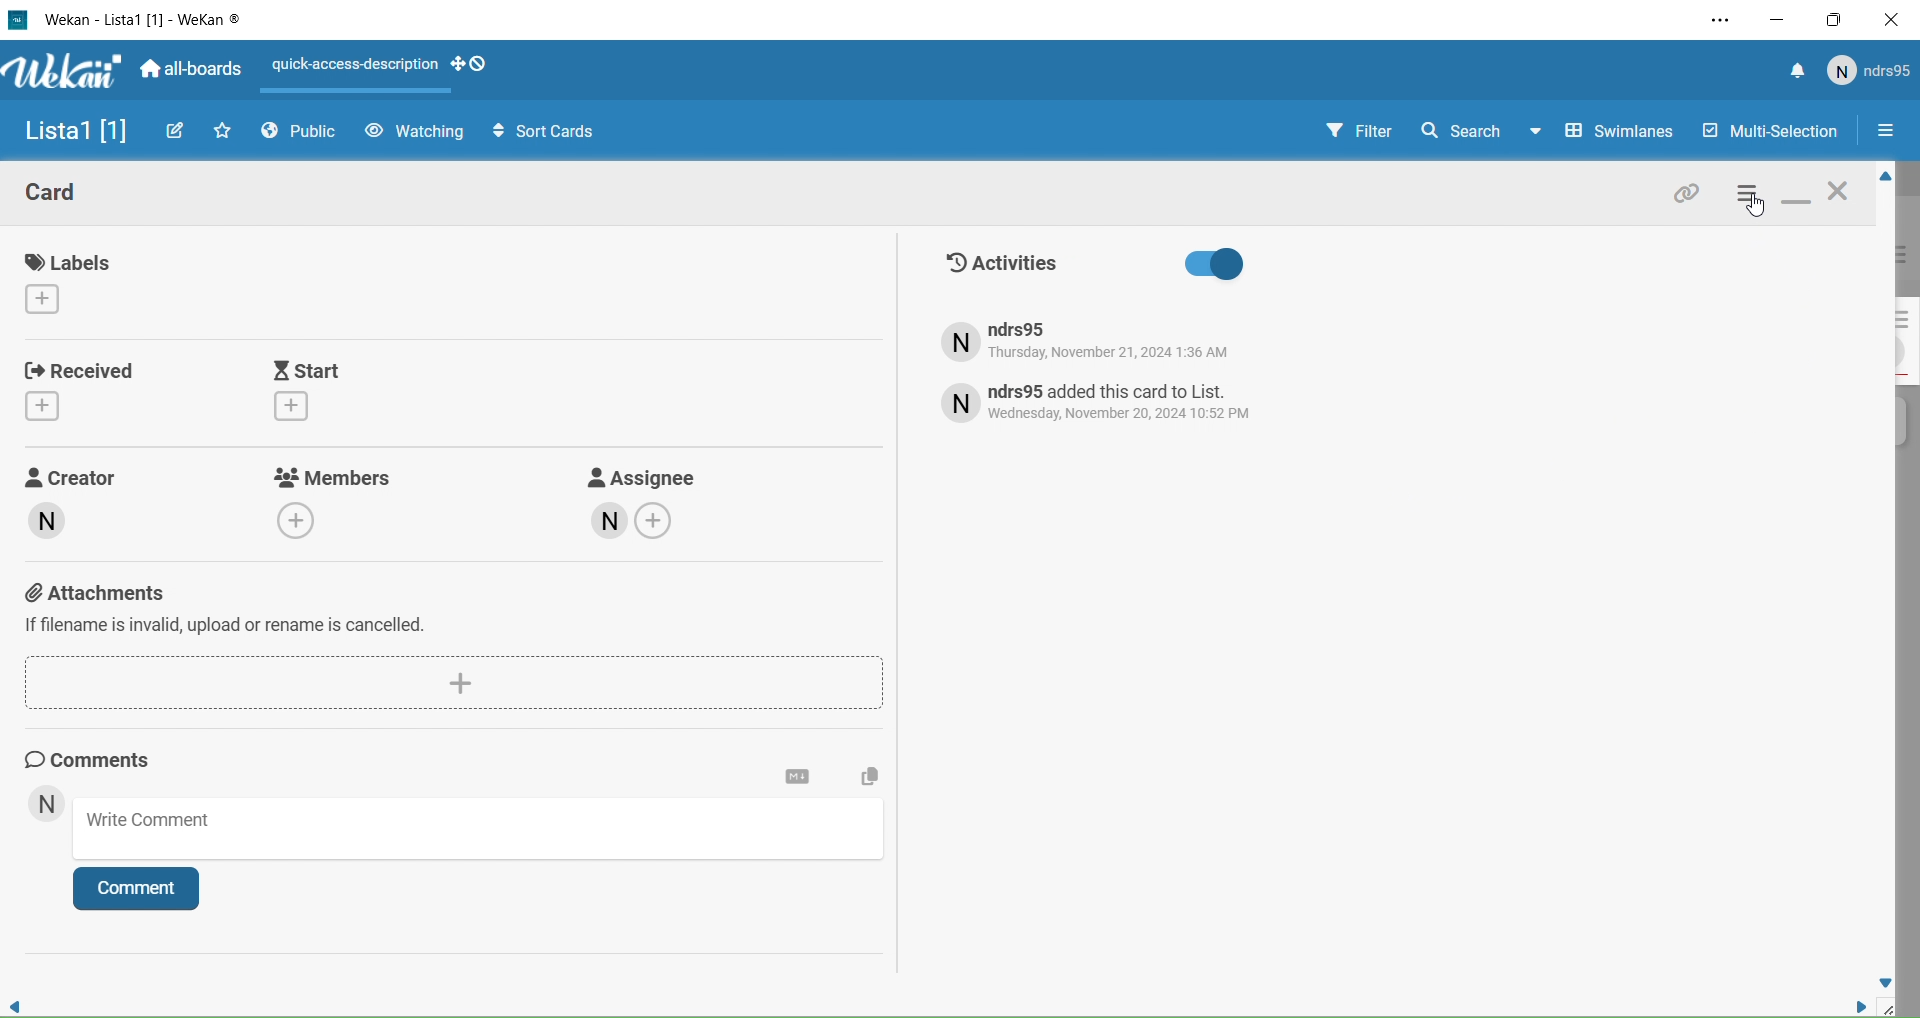 Image resolution: width=1920 pixels, height=1018 pixels. What do you see at coordinates (483, 828) in the screenshot?
I see `Write Comment` at bounding box center [483, 828].